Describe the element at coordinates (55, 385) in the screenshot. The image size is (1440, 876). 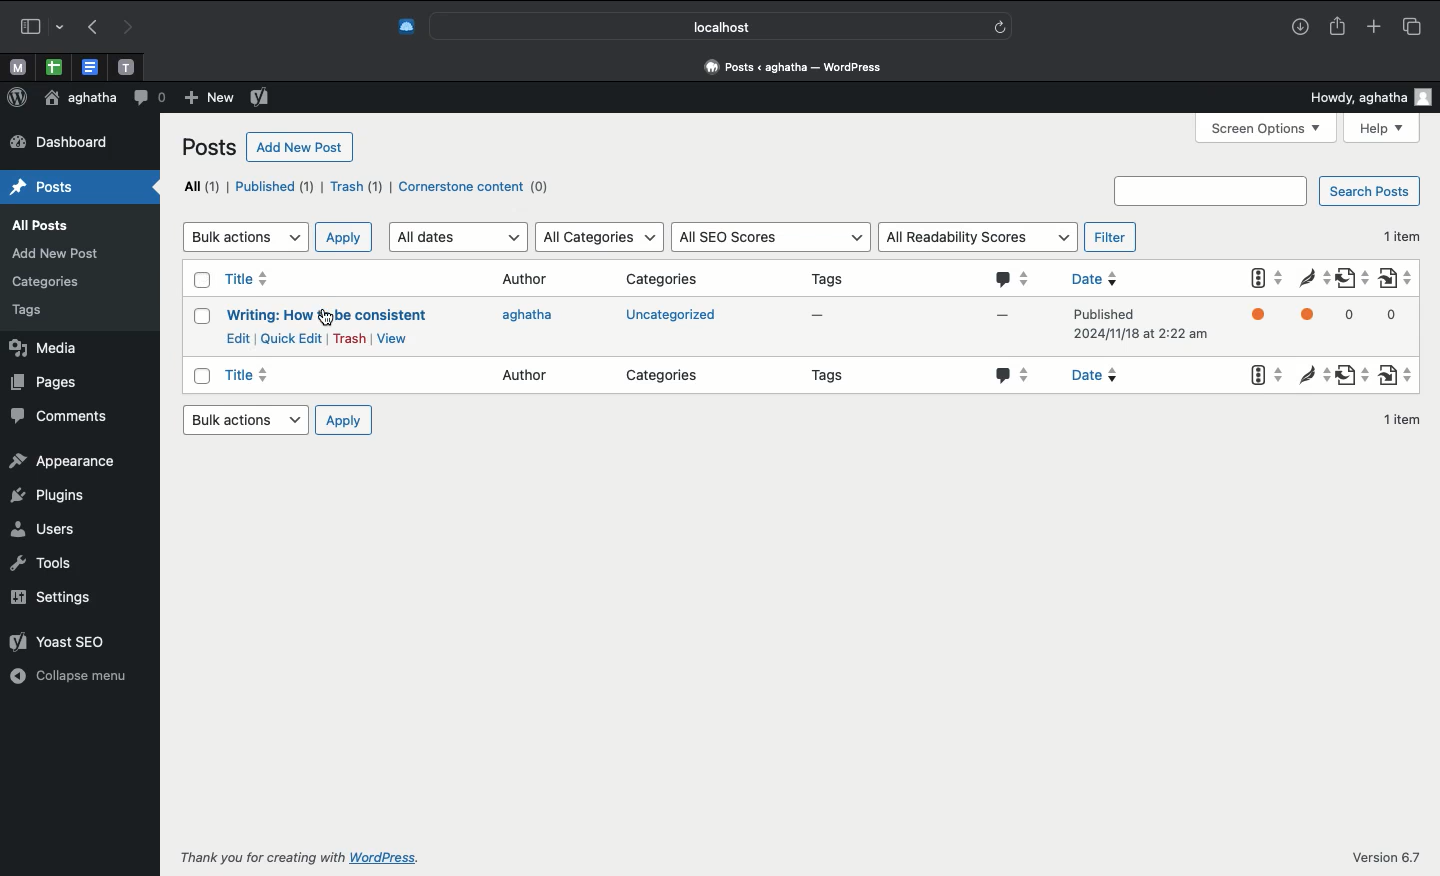
I see `pages` at that location.